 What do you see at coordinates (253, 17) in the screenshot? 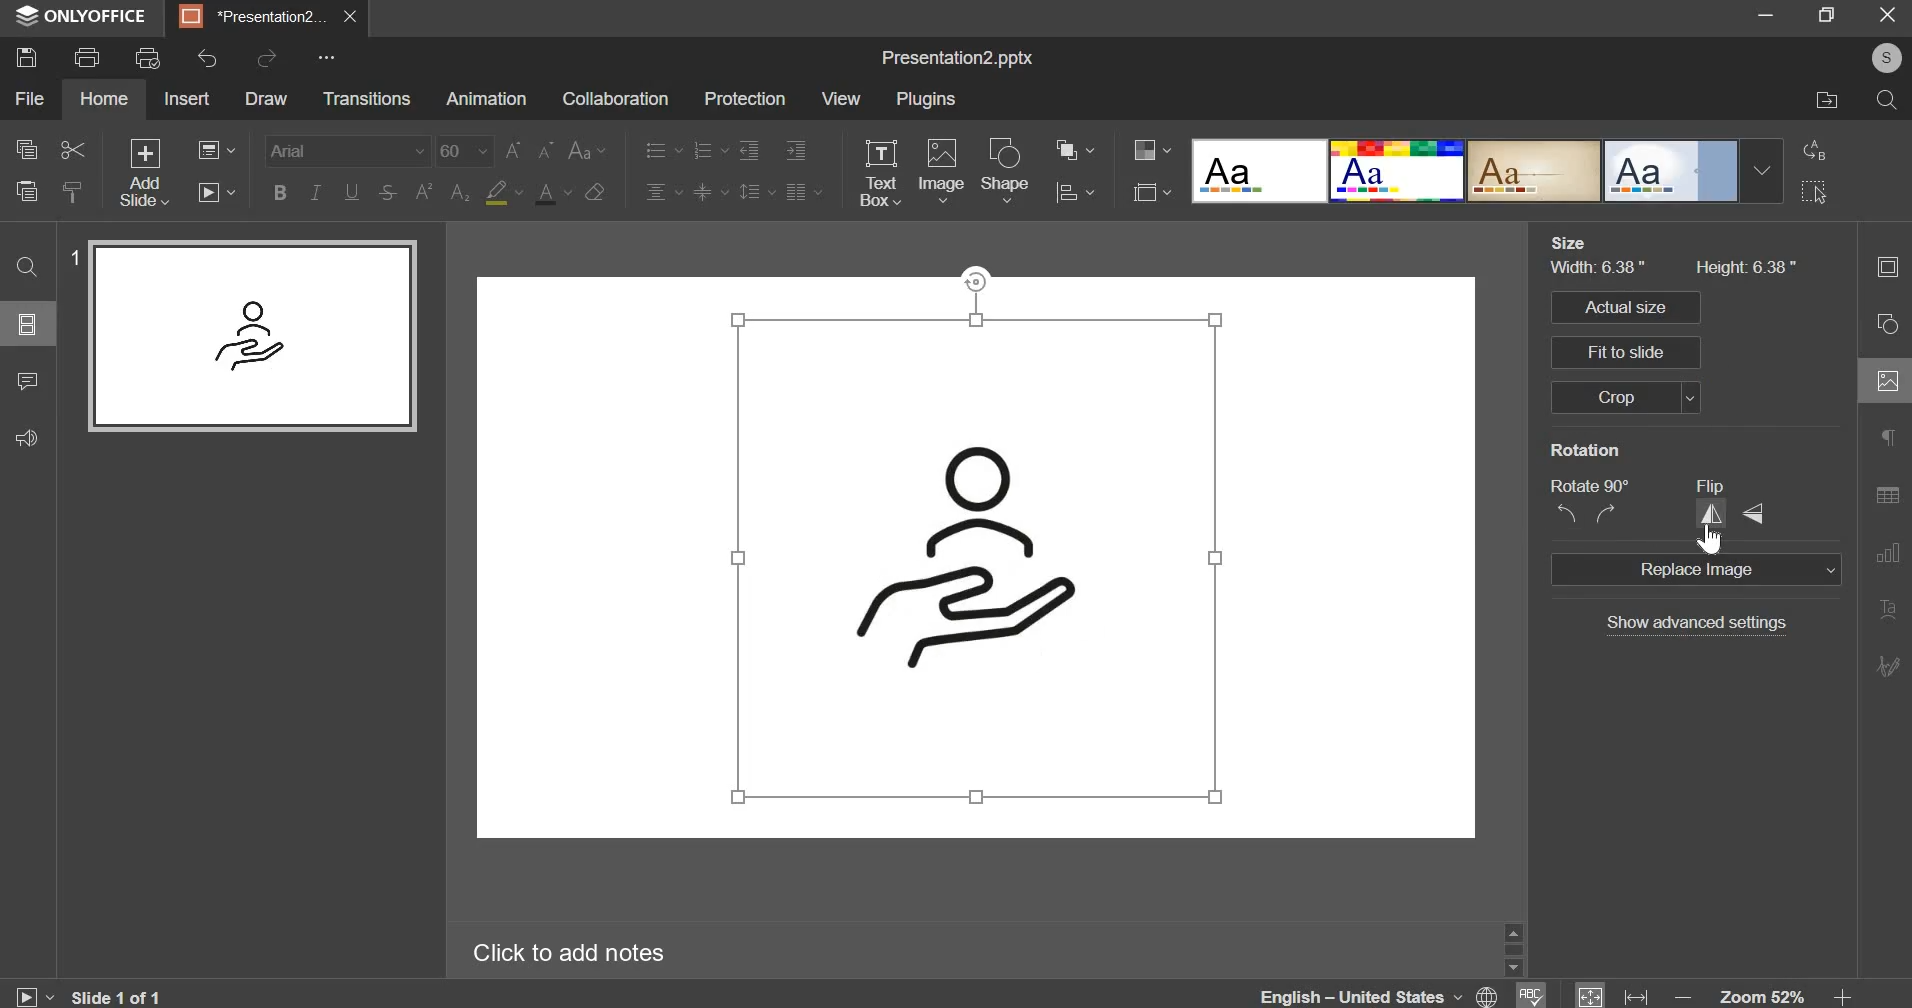
I see `Presentation2...` at bounding box center [253, 17].